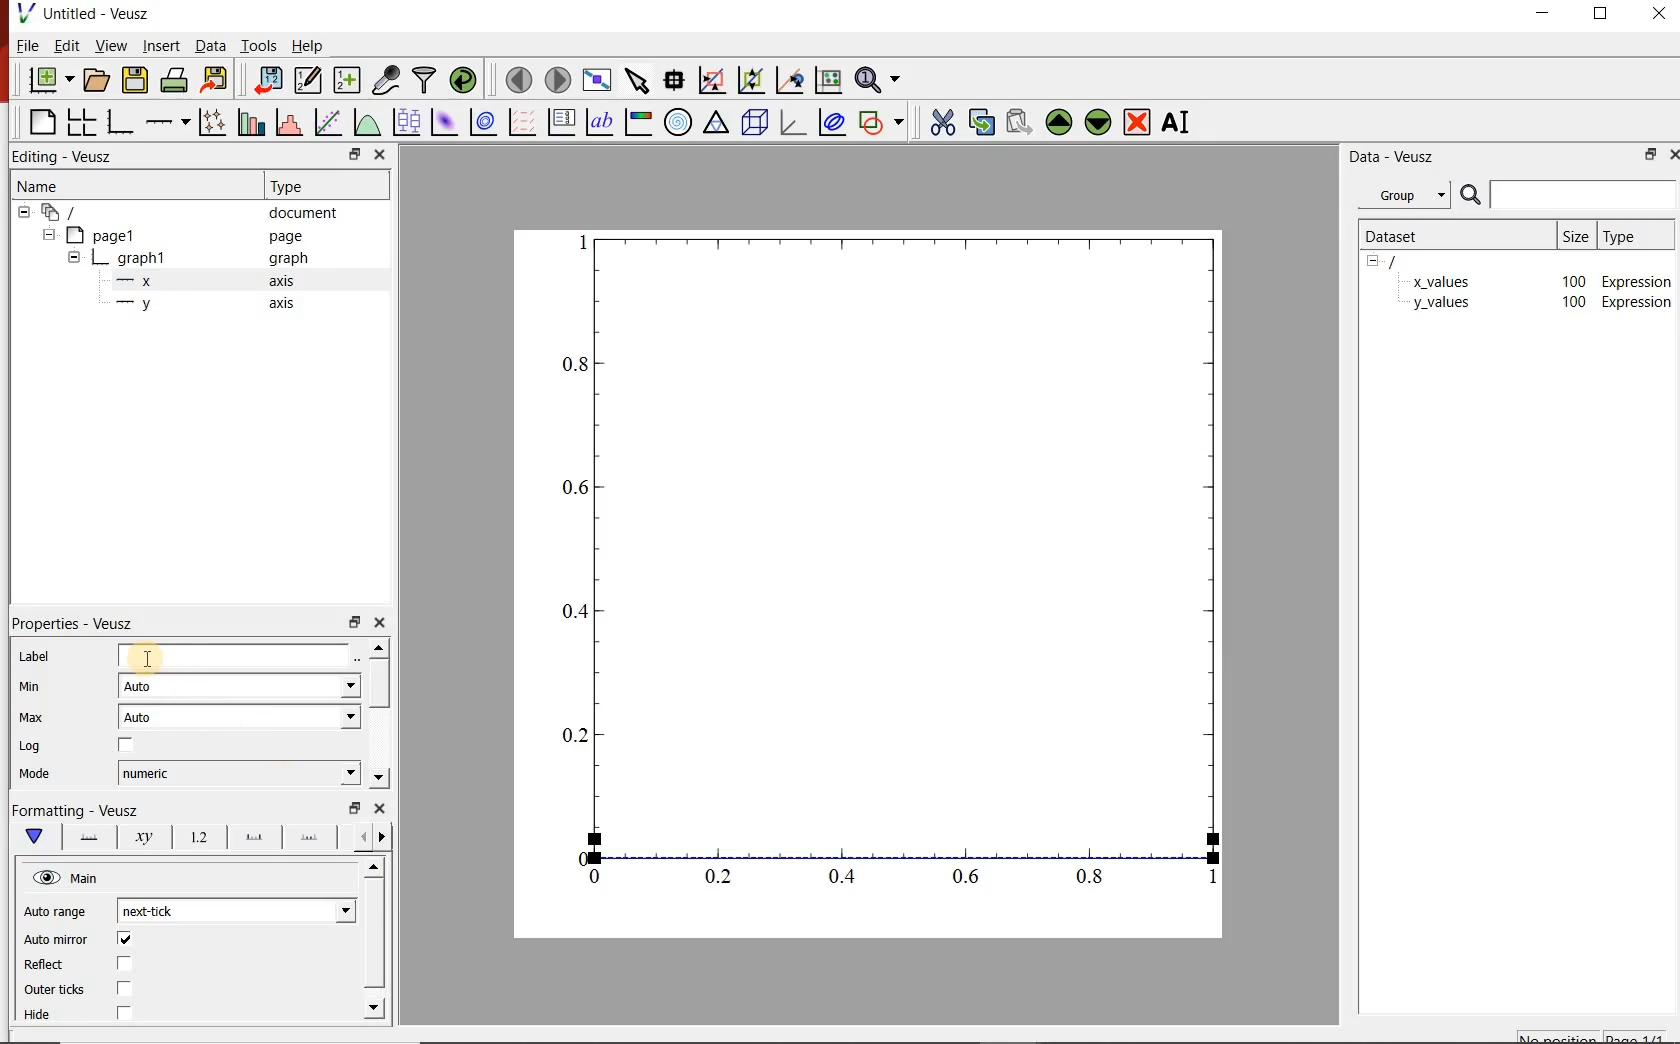 The image size is (1680, 1044). What do you see at coordinates (1468, 195) in the screenshot?
I see `search` at bounding box center [1468, 195].